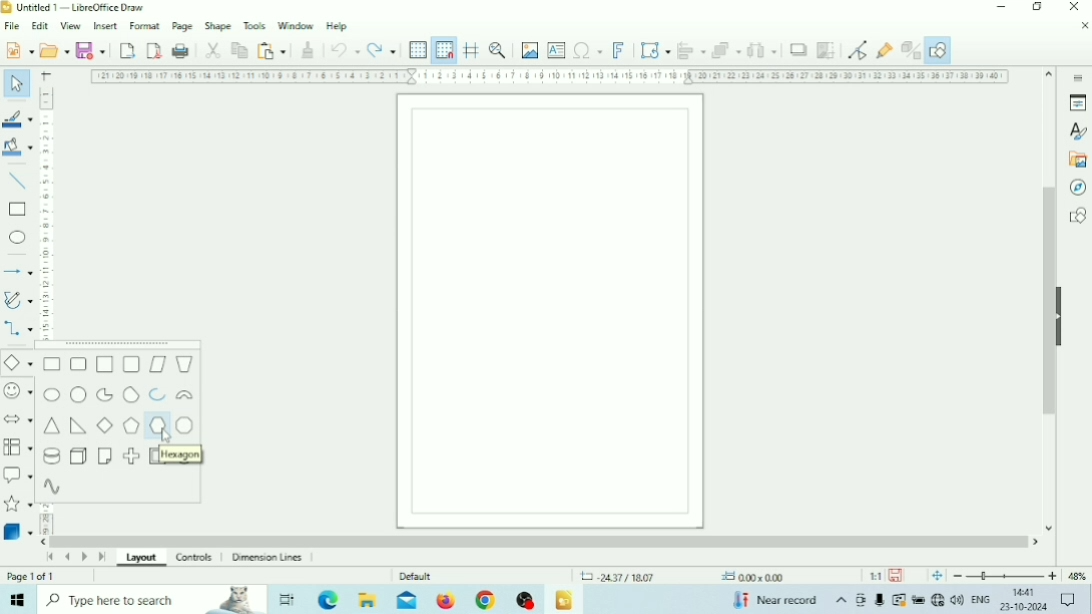 The height and width of the screenshot is (614, 1092). Describe the element at coordinates (165, 437) in the screenshot. I see `cursor` at that location.